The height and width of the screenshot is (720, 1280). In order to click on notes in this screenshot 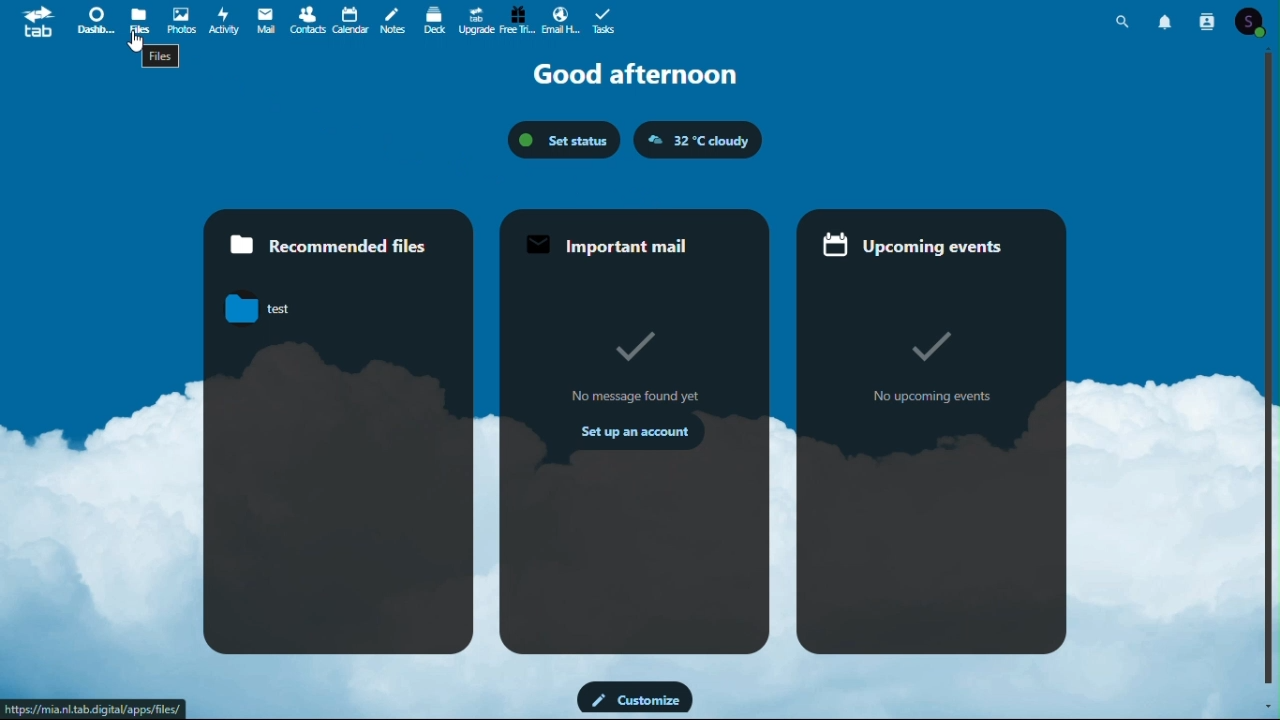, I will do `click(391, 19)`.